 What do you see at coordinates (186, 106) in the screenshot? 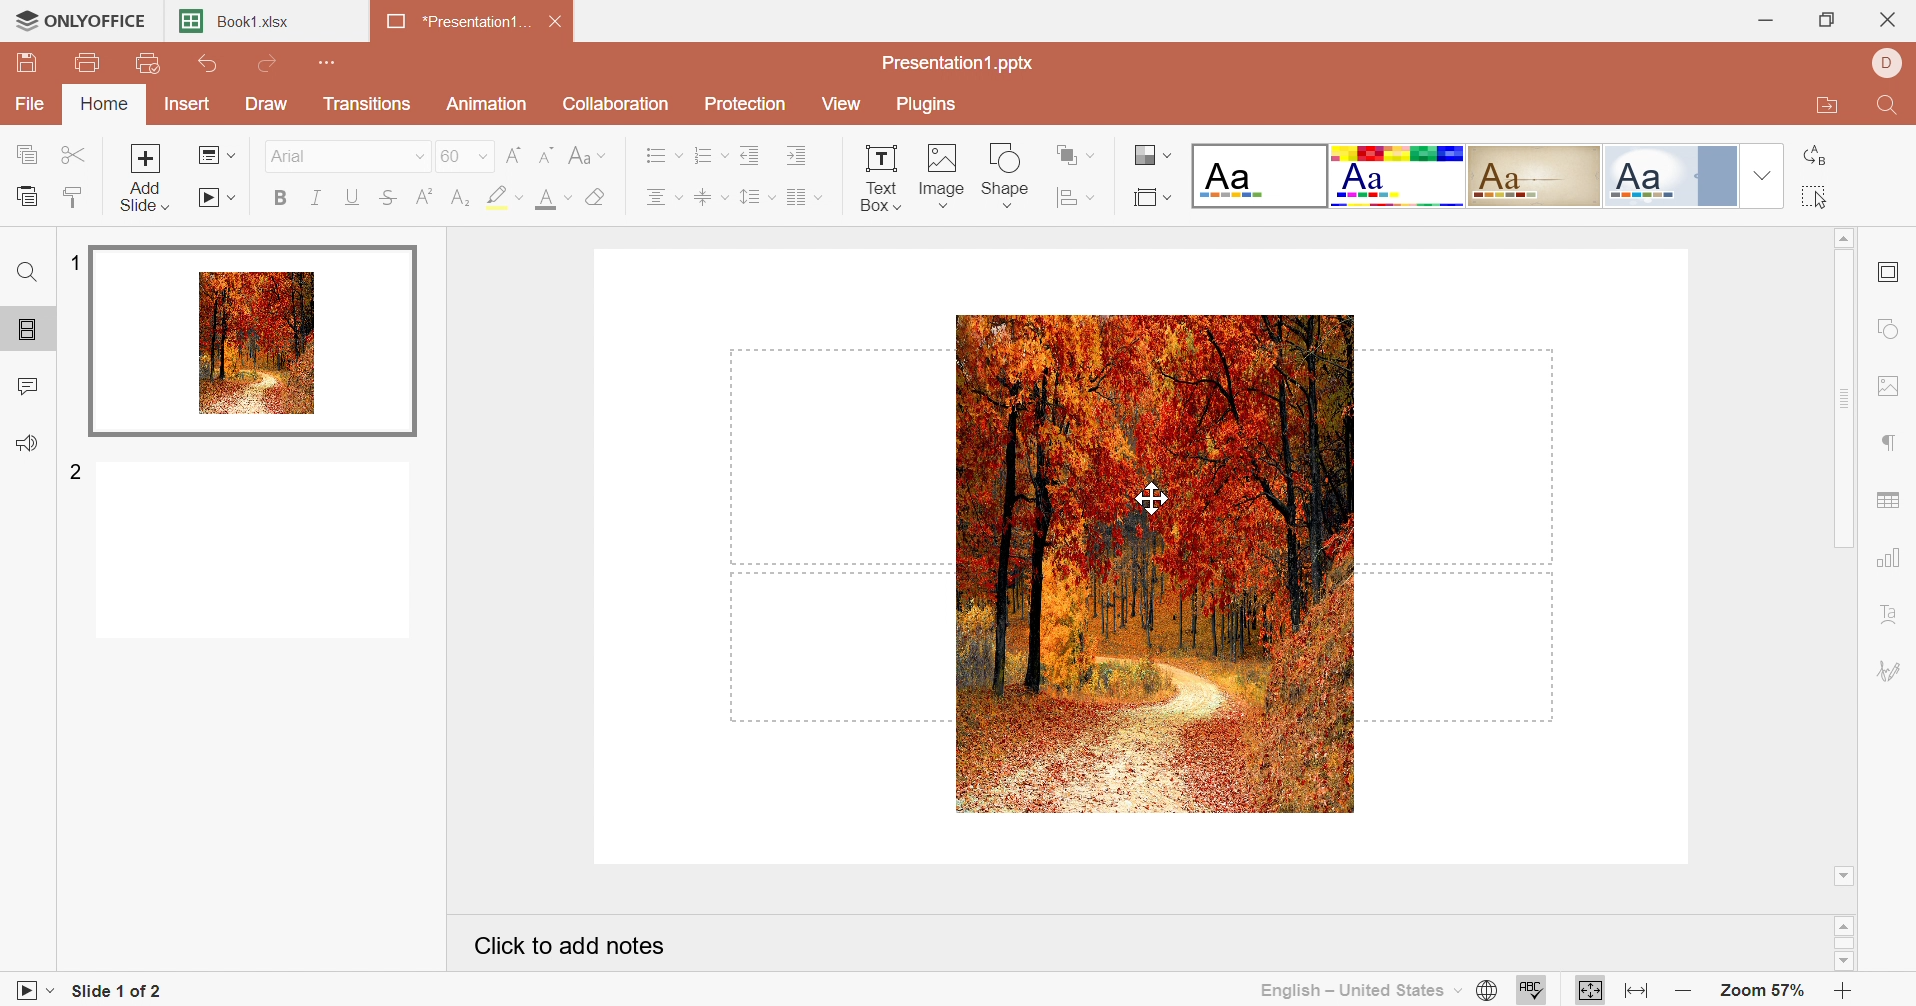
I see `Insert` at bounding box center [186, 106].